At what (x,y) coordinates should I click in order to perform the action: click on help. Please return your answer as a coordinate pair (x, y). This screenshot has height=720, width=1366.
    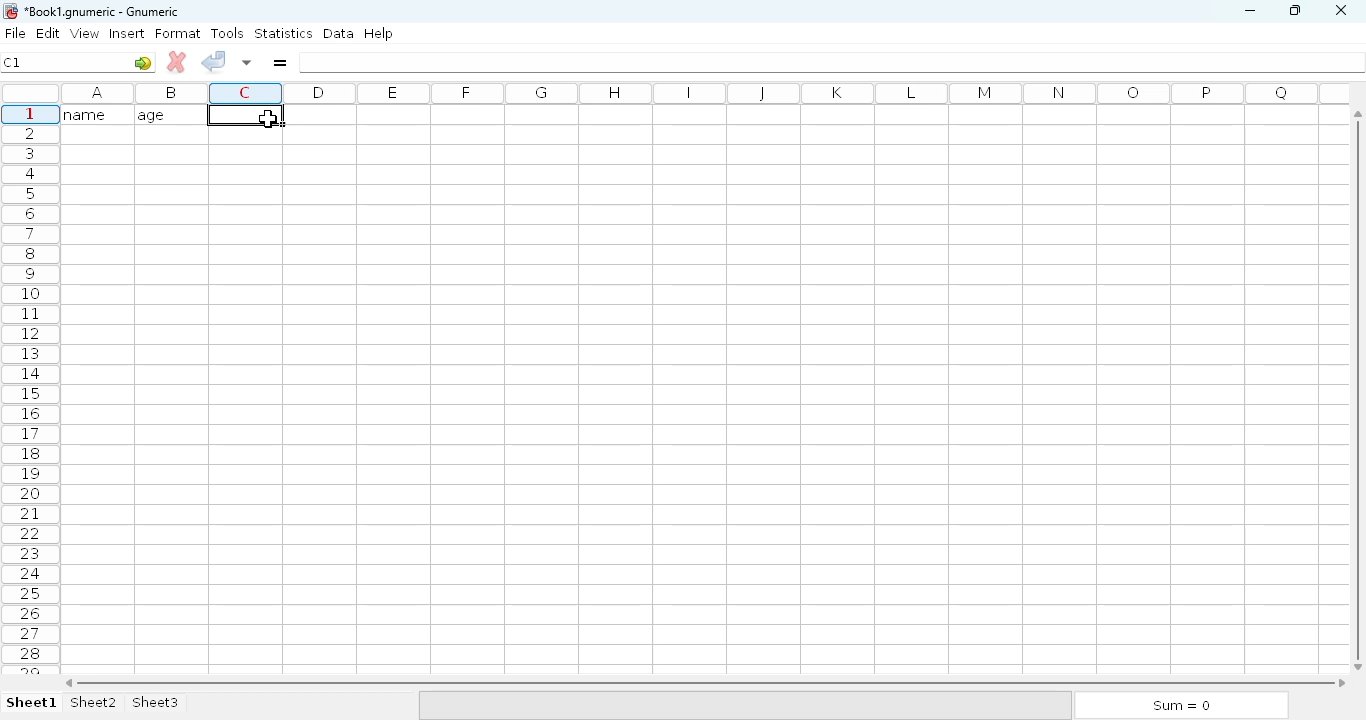
    Looking at the image, I should click on (378, 34).